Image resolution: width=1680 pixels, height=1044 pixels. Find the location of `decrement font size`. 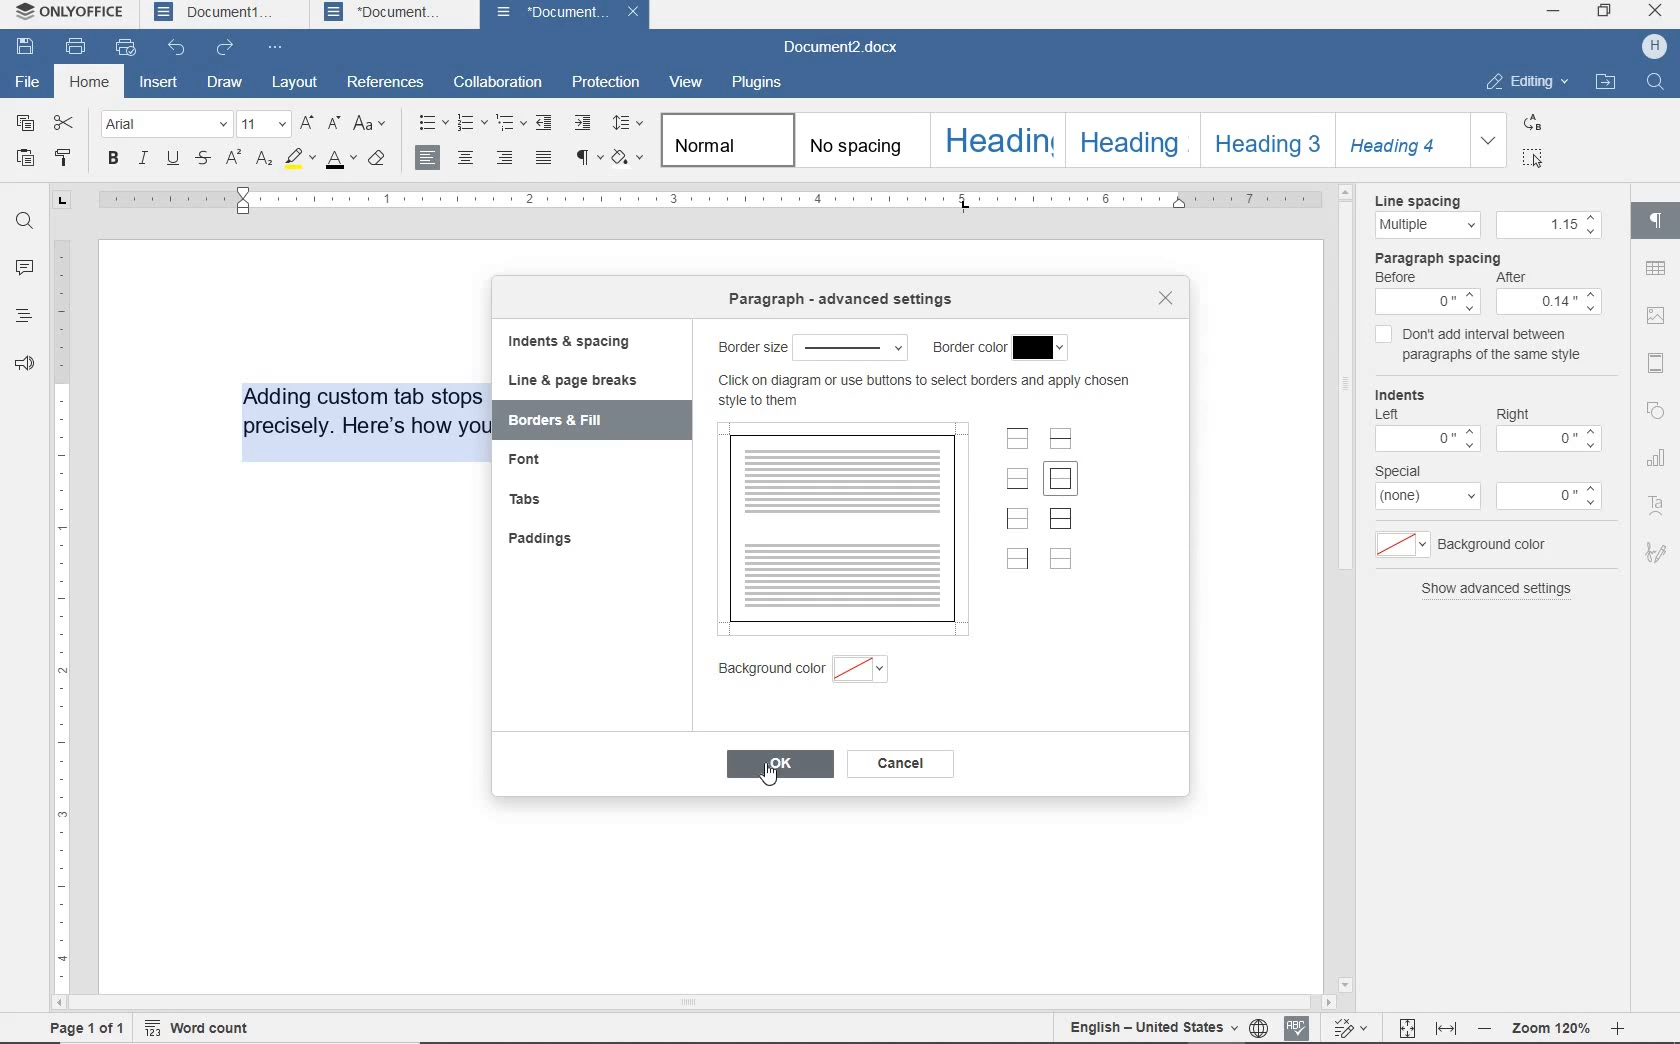

decrement font size is located at coordinates (333, 125).